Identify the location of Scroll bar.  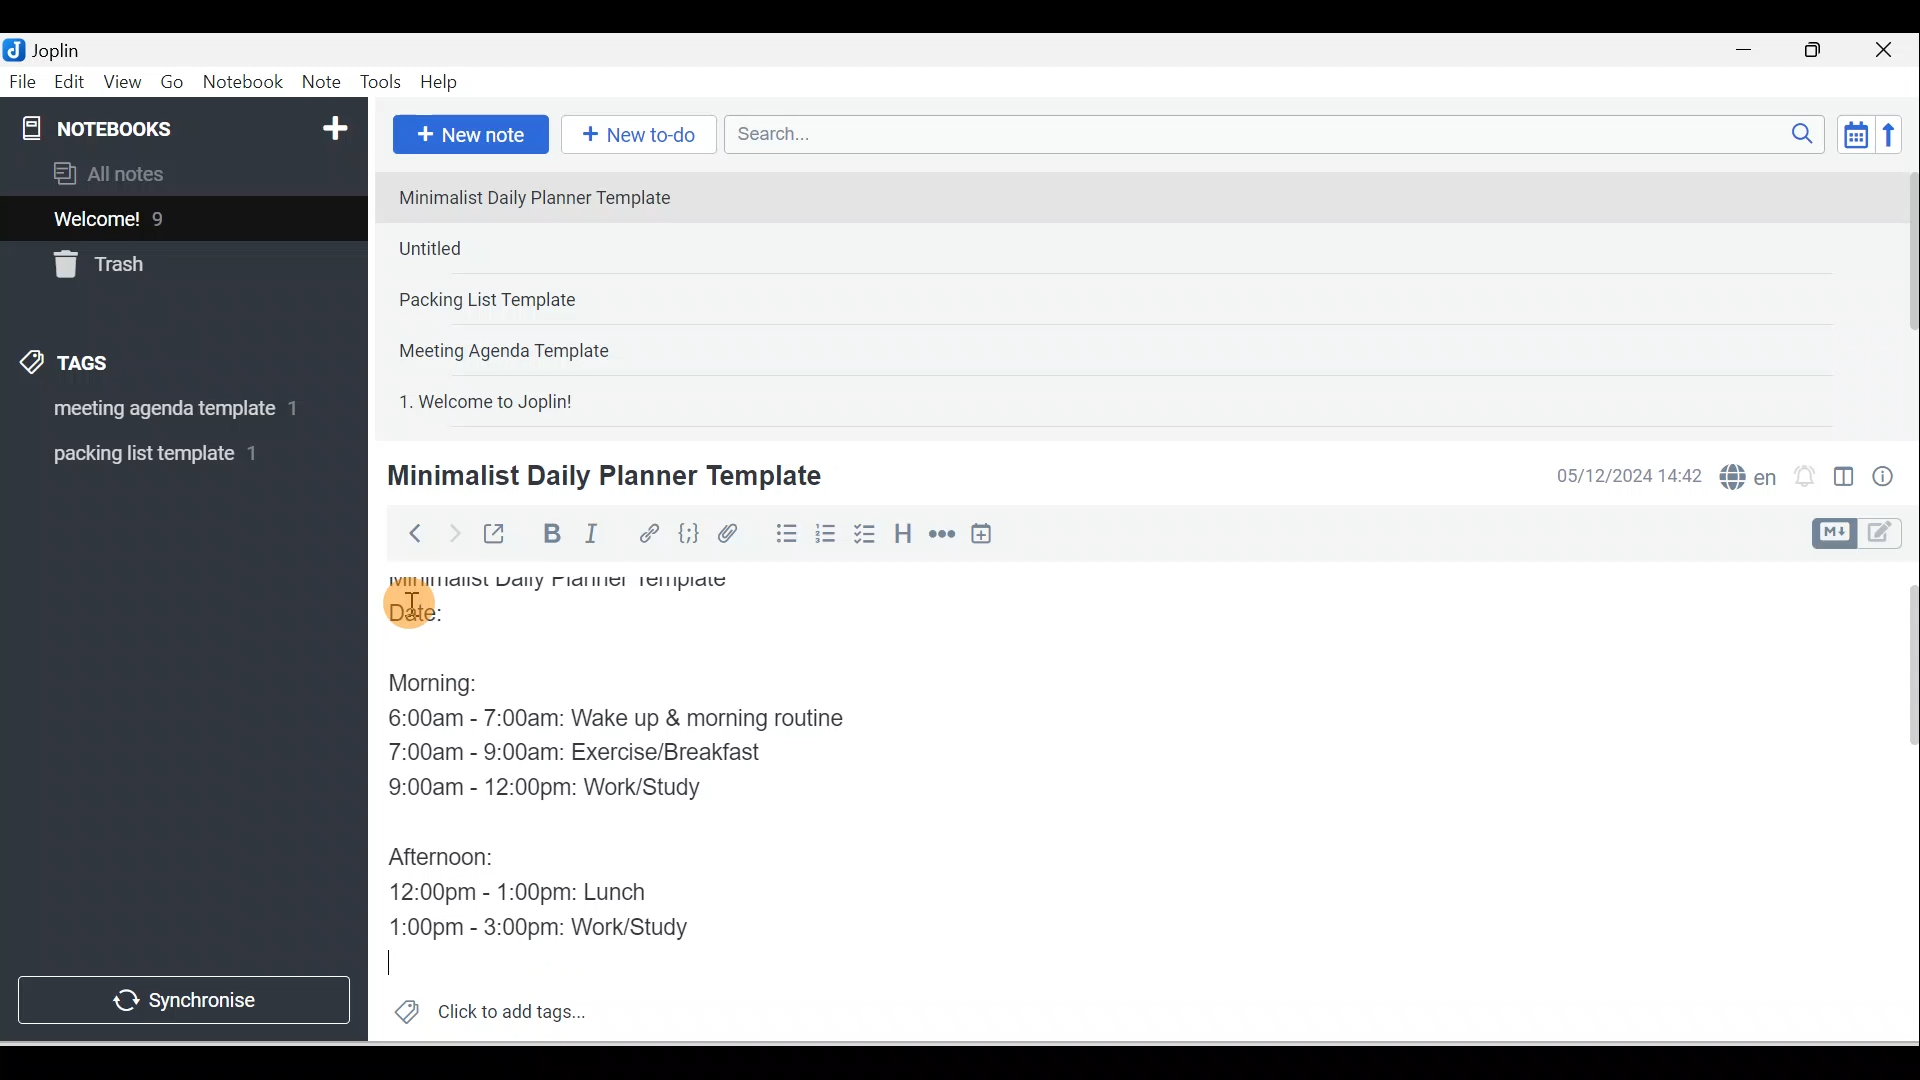
(1904, 296).